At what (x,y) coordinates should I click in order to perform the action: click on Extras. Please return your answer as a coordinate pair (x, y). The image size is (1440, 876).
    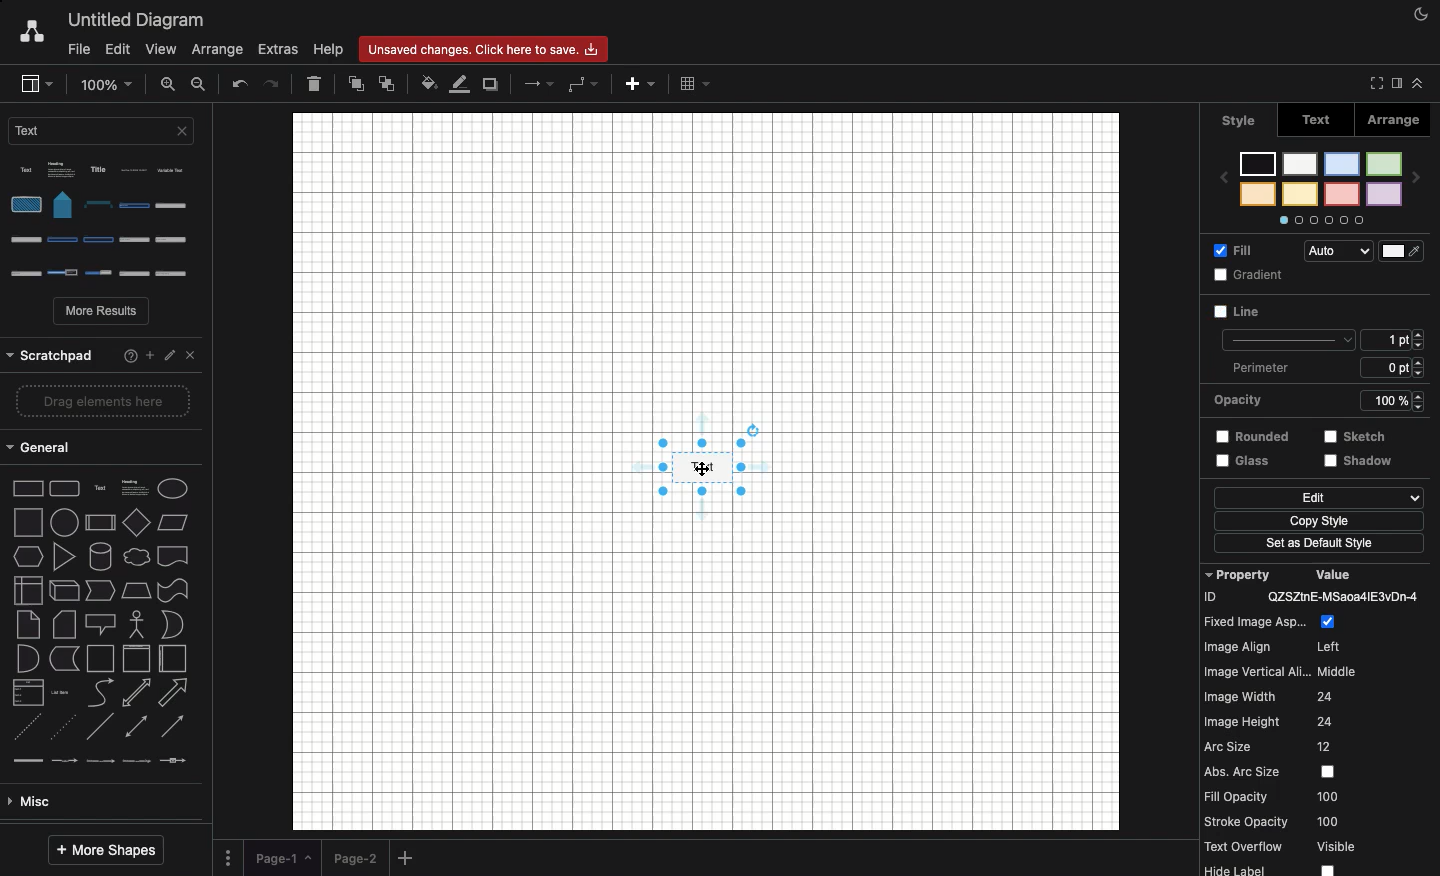
    Looking at the image, I should click on (279, 50).